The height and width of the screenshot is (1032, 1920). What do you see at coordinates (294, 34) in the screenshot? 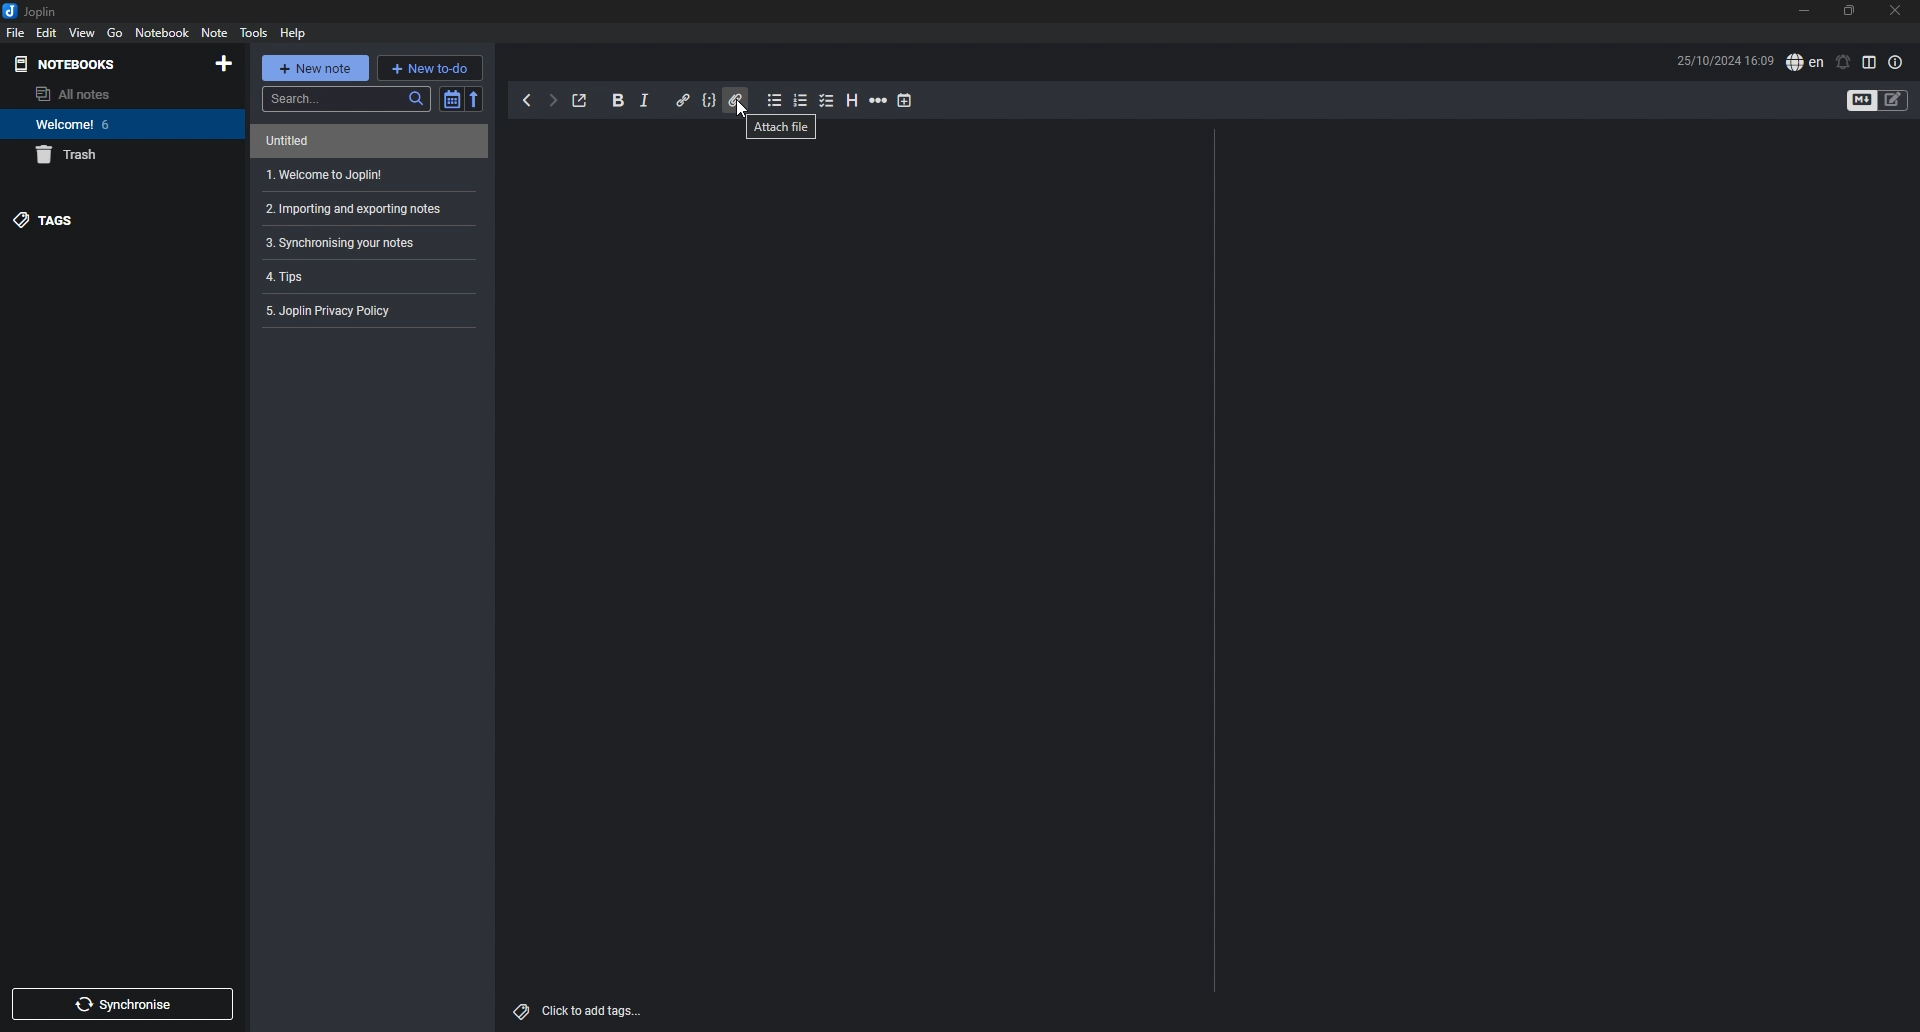
I see `help` at bounding box center [294, 34].